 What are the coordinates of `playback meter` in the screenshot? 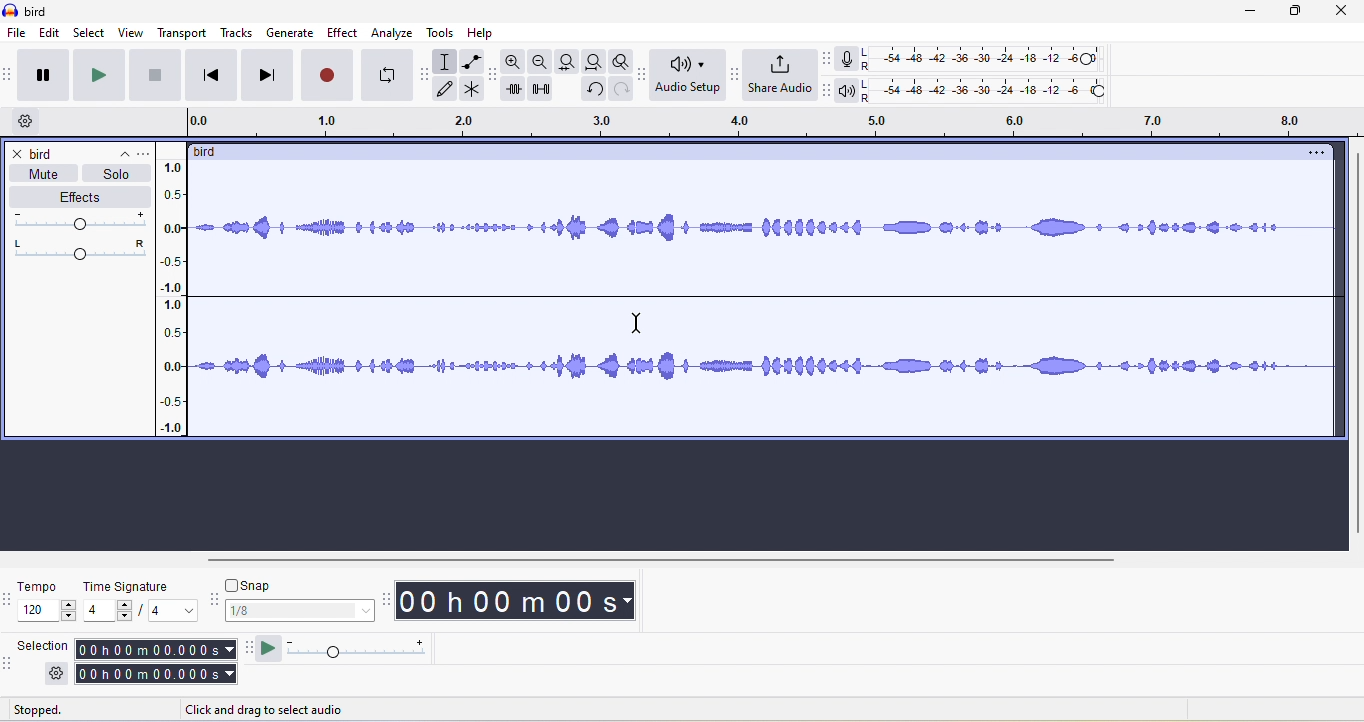 It's located at (847, 92).